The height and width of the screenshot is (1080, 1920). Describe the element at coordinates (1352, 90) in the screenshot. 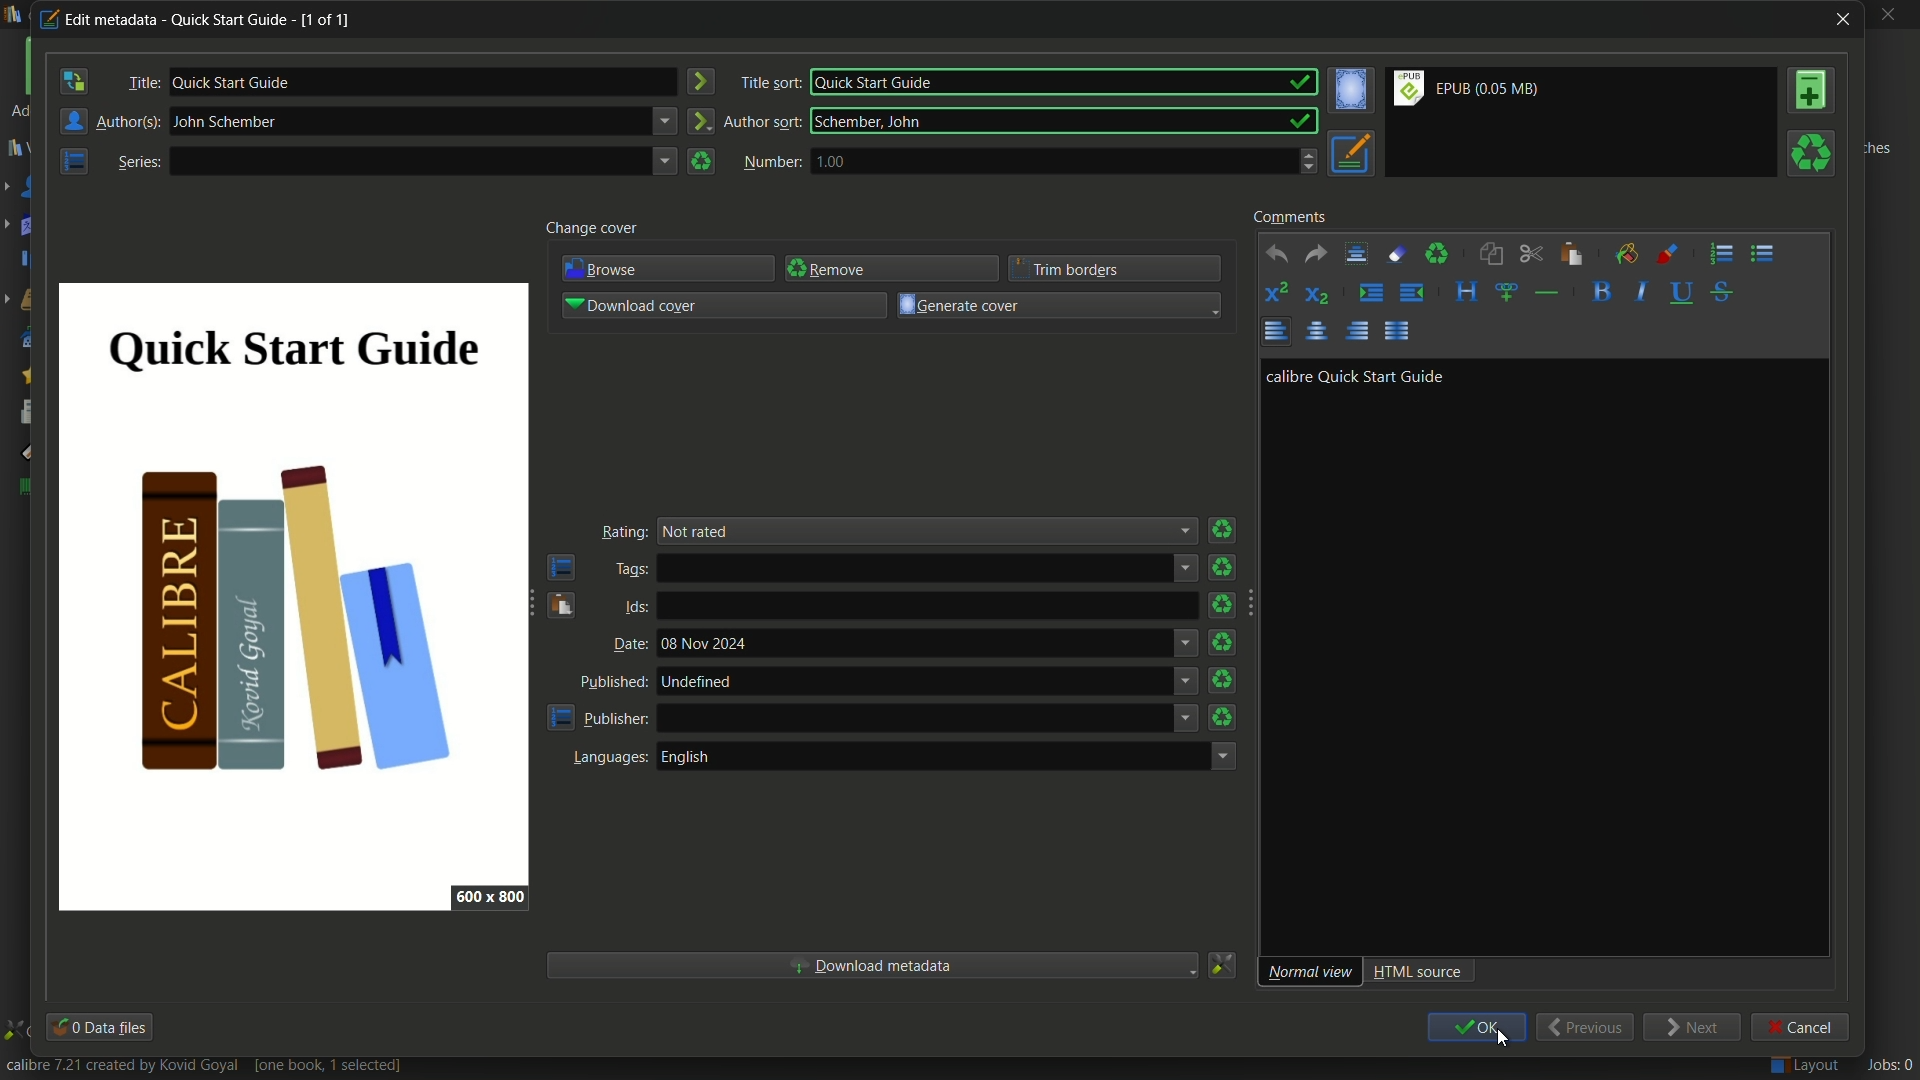

I see `set the cover` at that location.